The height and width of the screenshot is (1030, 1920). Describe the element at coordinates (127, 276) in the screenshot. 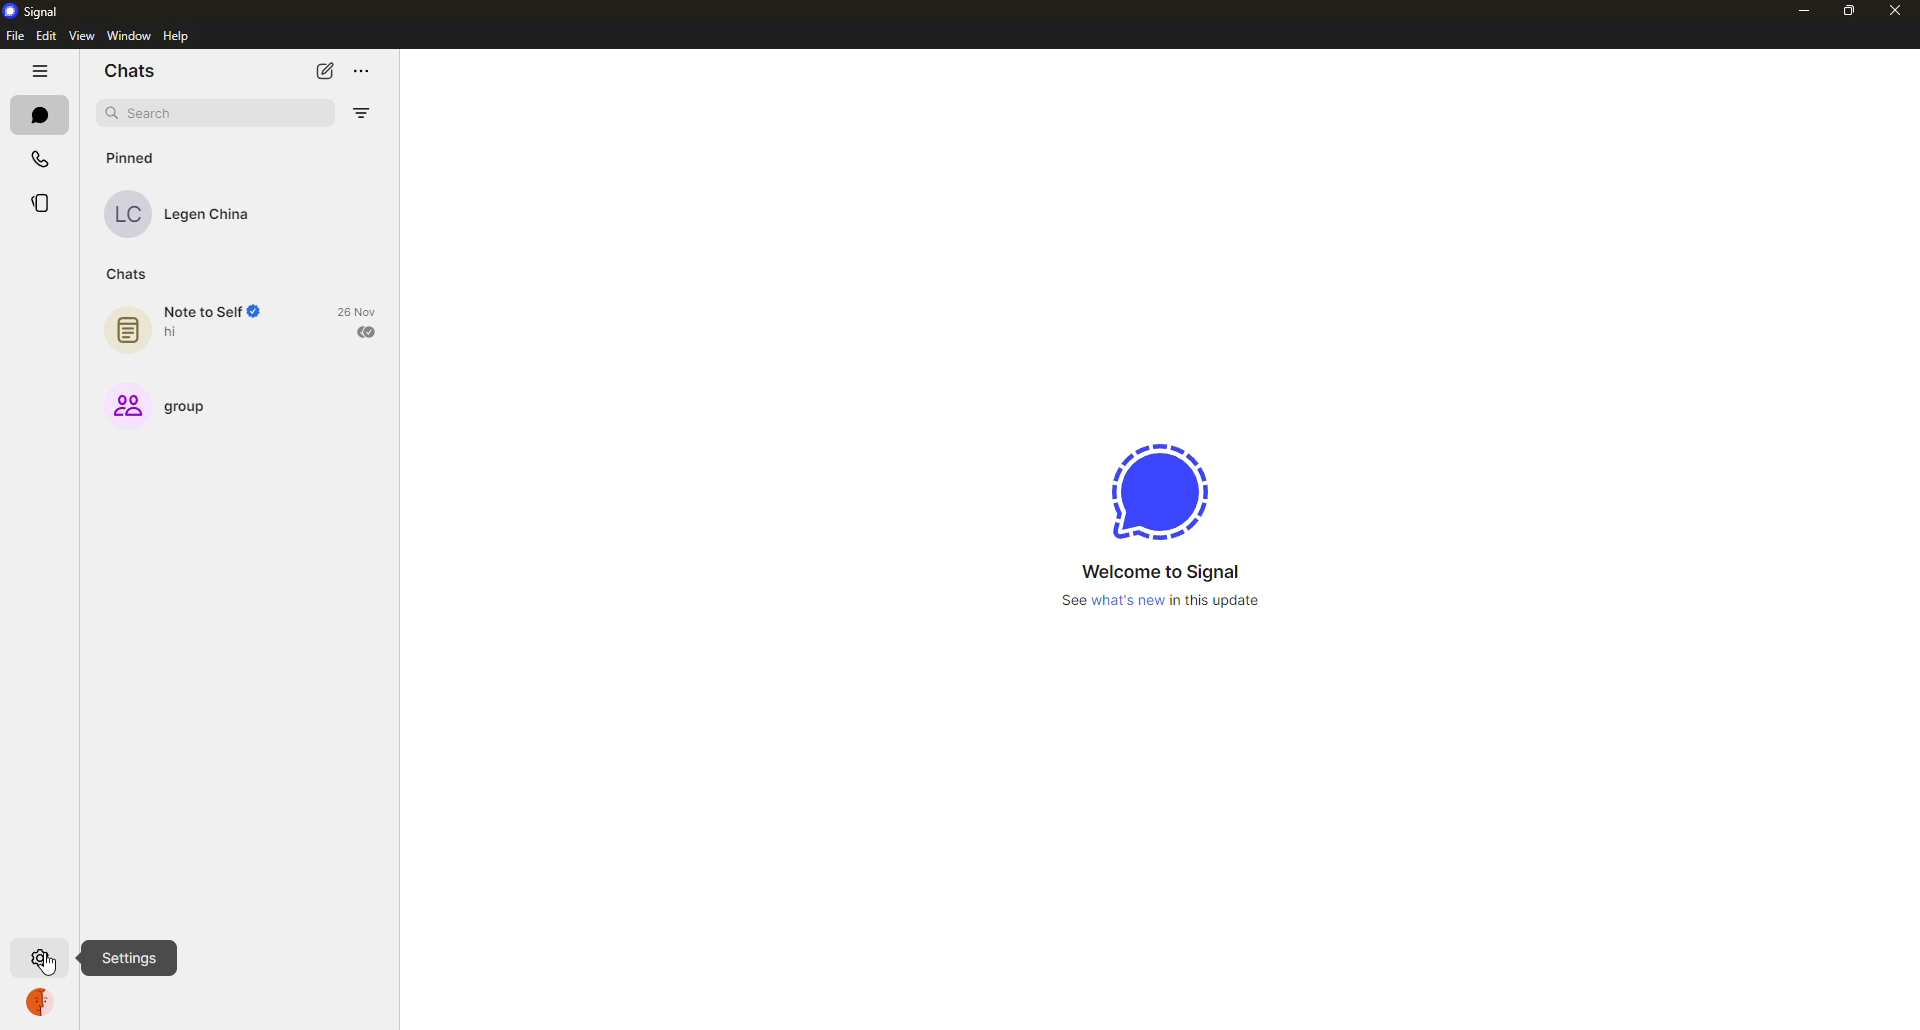

I see `chats` at that location.